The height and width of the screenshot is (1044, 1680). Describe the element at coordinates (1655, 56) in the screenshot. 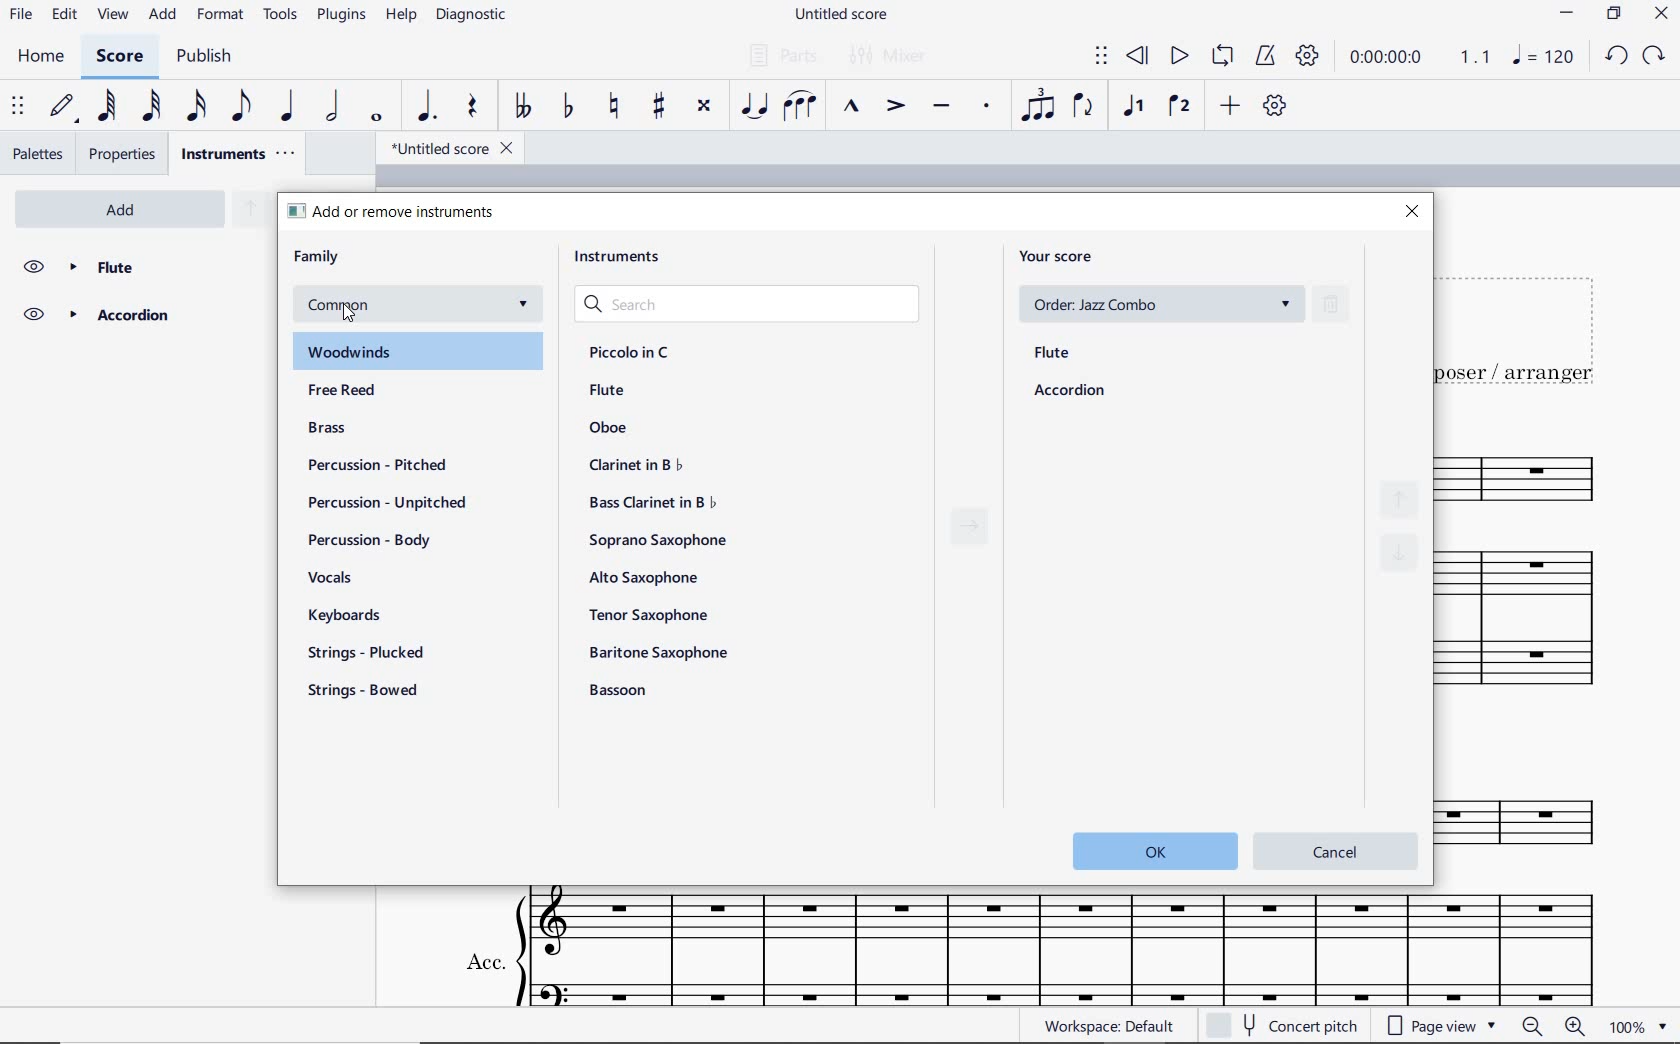

I see `REDO` at that location.